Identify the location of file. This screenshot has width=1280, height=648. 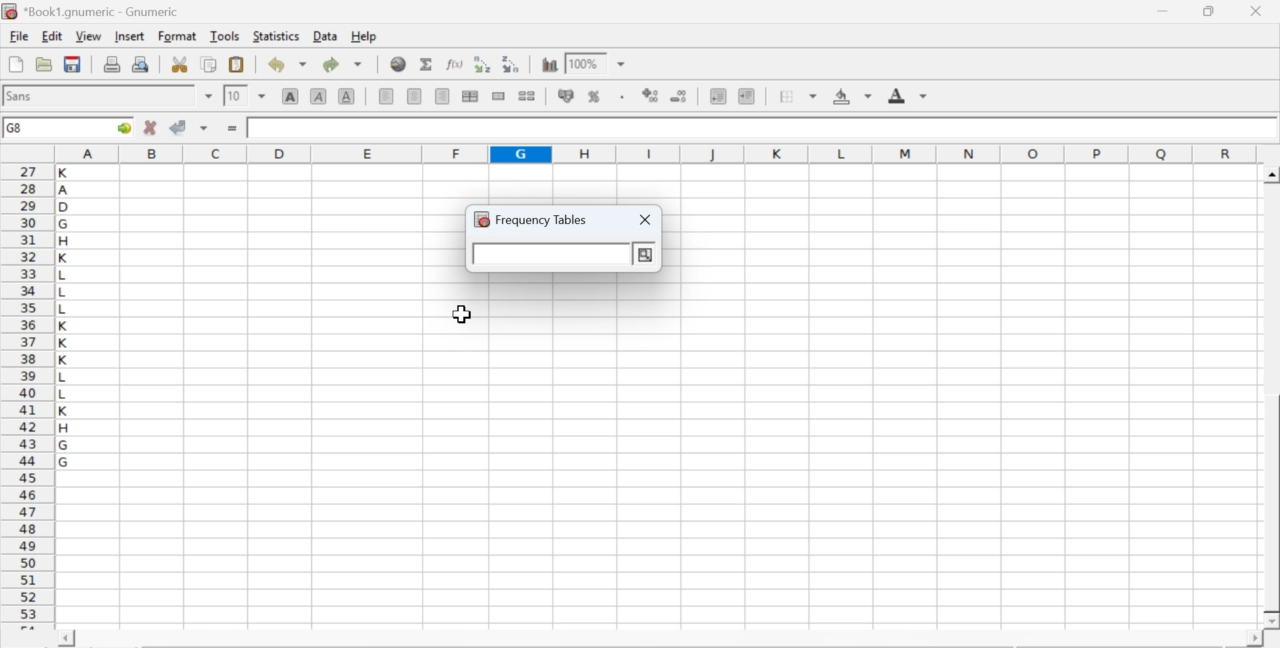
(18, 37).